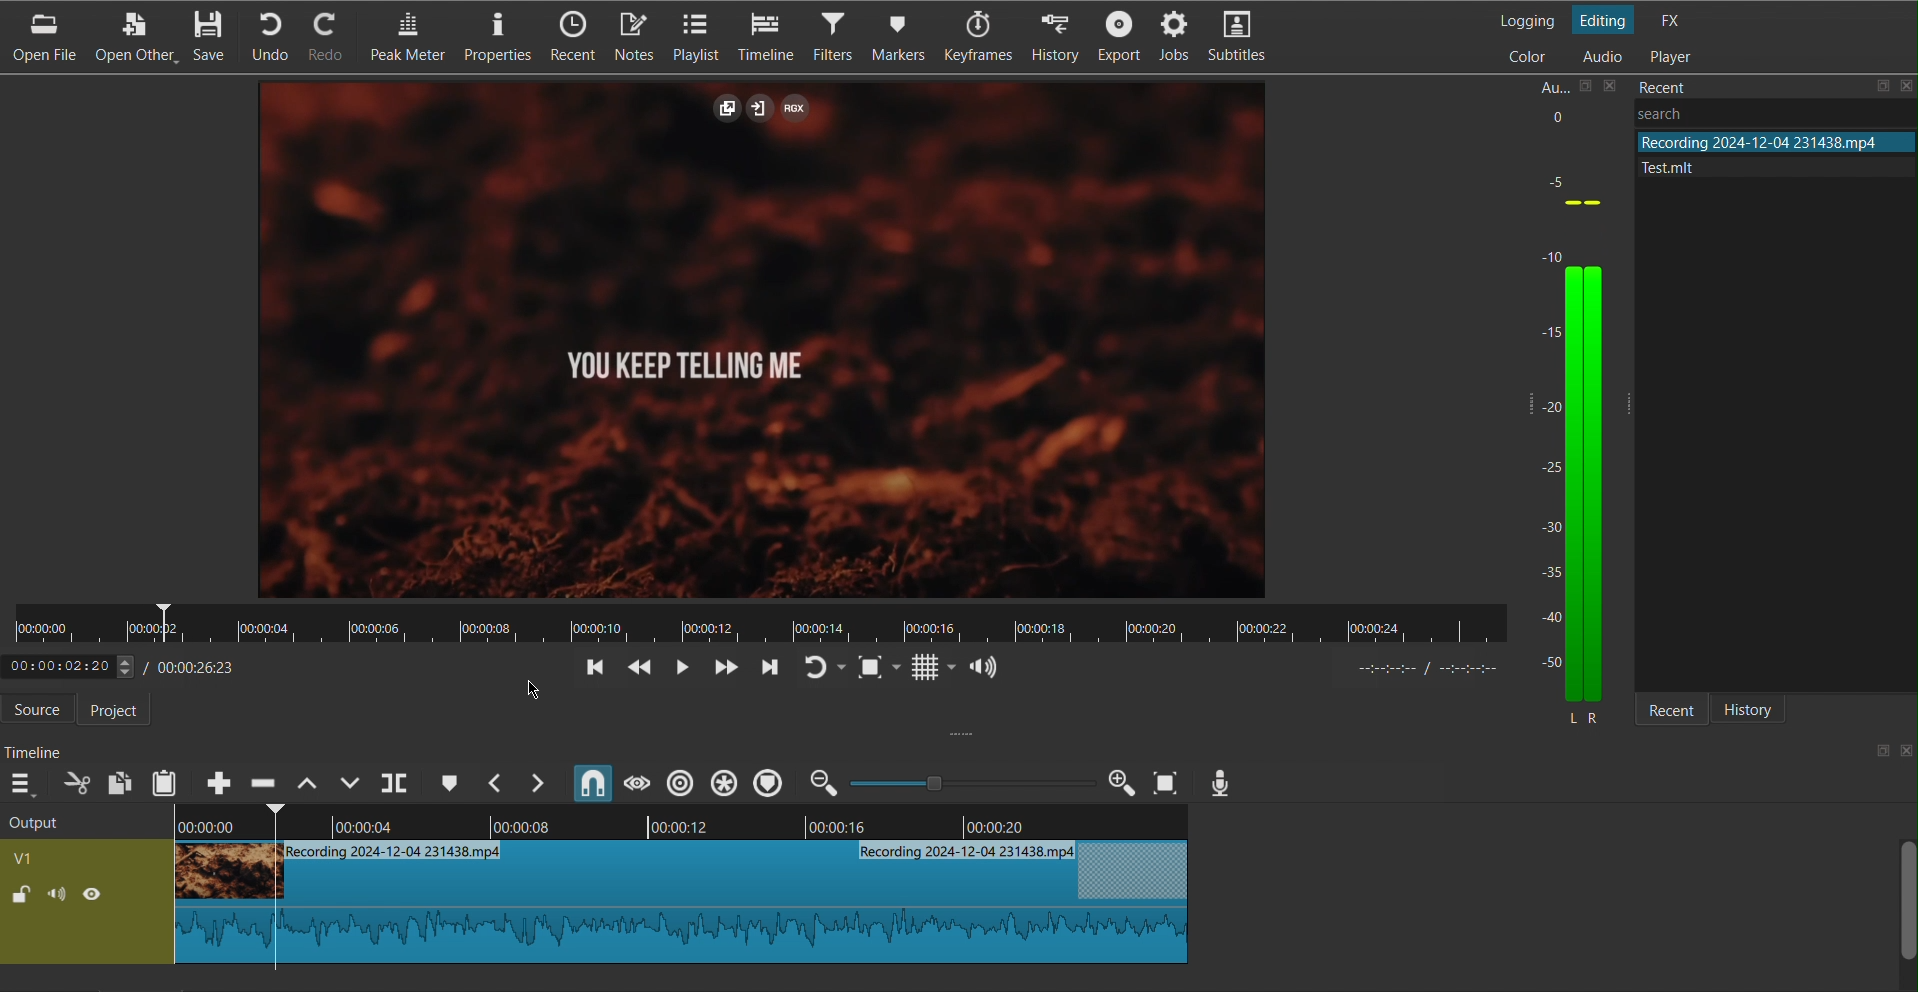 The image size is (1918, 992). Describe the element at coordinates (1878, 753) in the screenshot. I see `save` at that location.